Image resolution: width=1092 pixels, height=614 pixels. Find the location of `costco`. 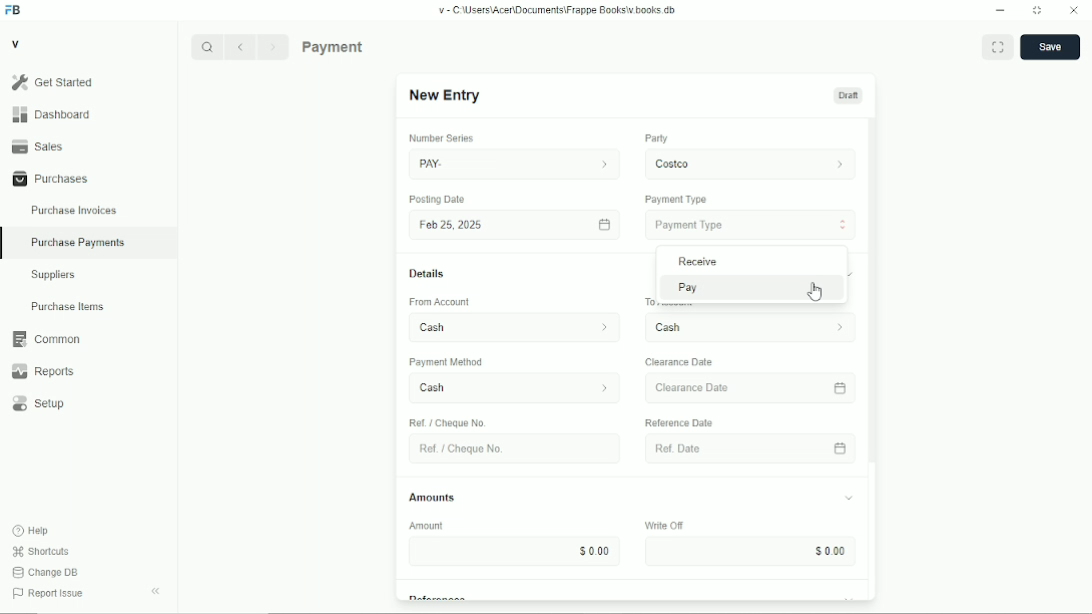

costco is located at coordinates (751, 162).